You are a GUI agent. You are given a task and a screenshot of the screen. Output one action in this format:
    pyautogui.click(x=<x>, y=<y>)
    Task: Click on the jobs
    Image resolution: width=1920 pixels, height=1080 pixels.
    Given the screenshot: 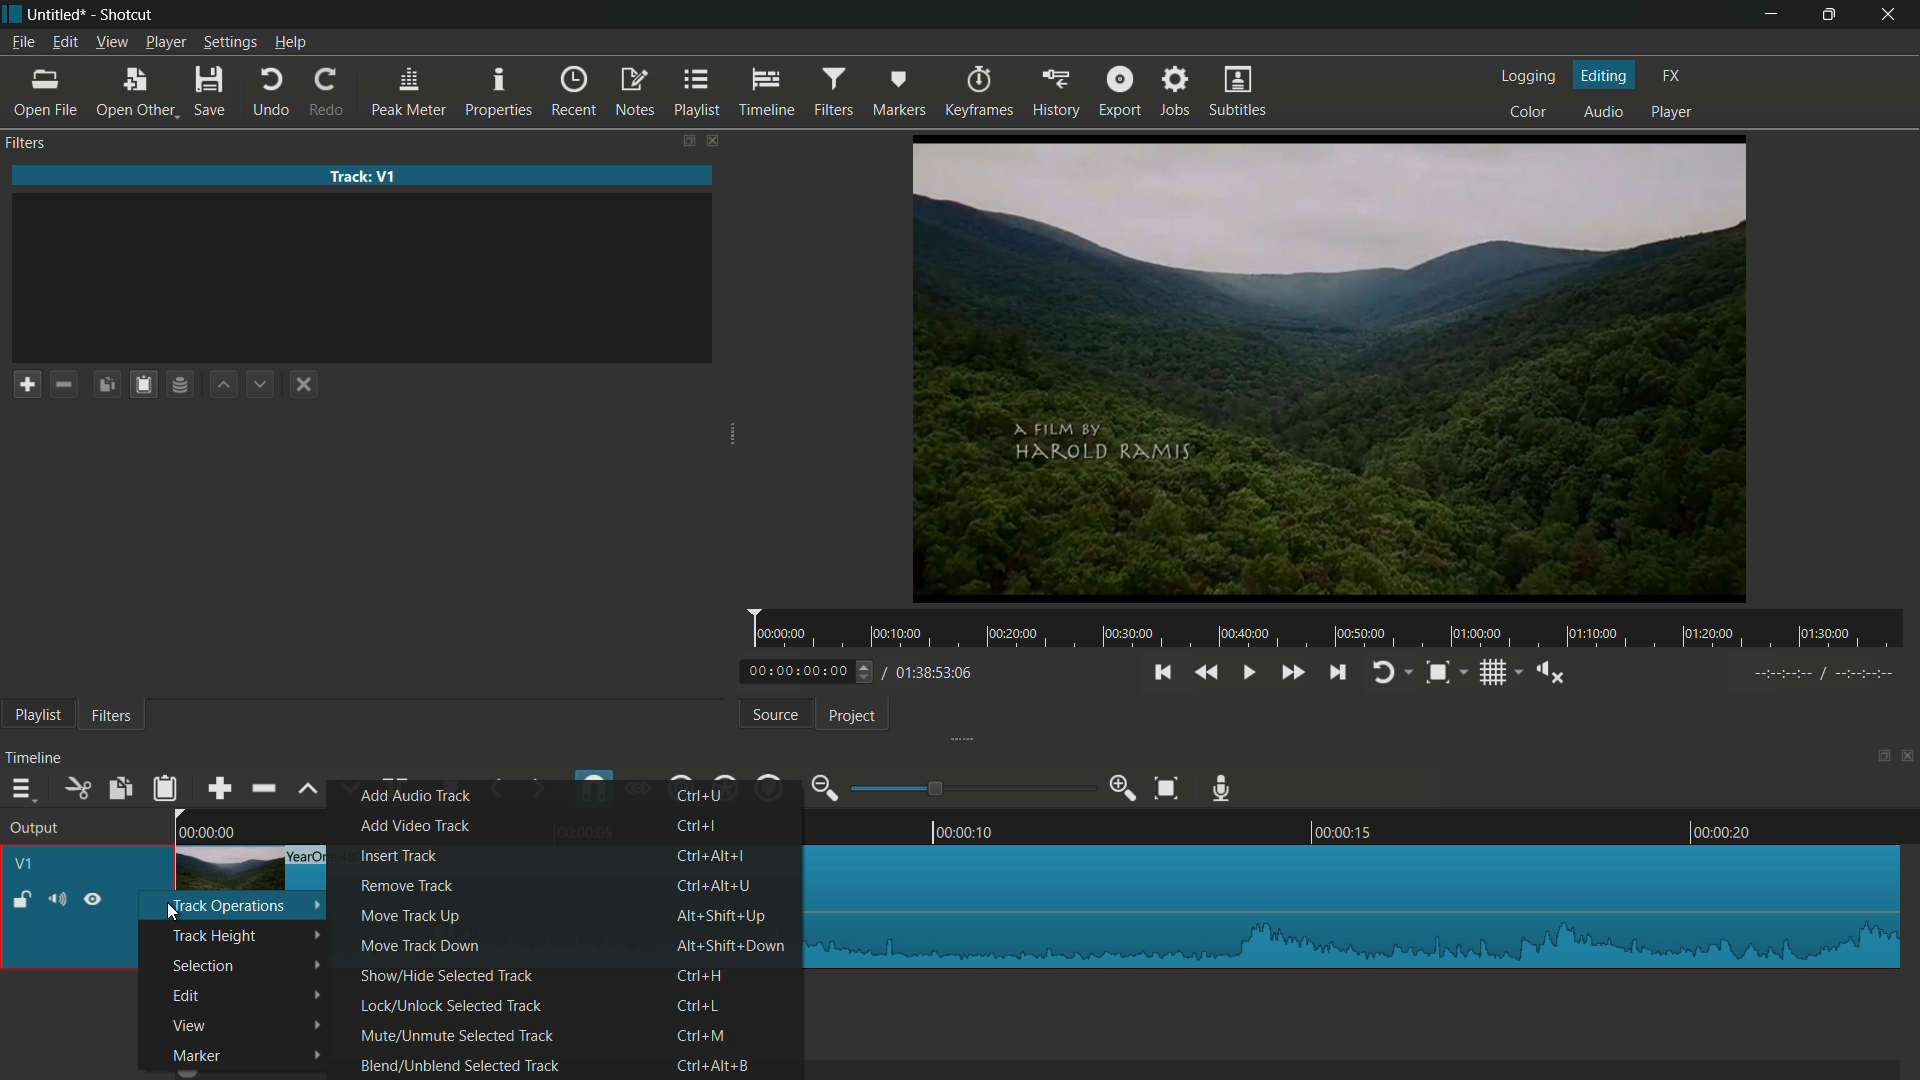 What is the action you would take?
    pyautogui.click(x=1177, y=93)
    